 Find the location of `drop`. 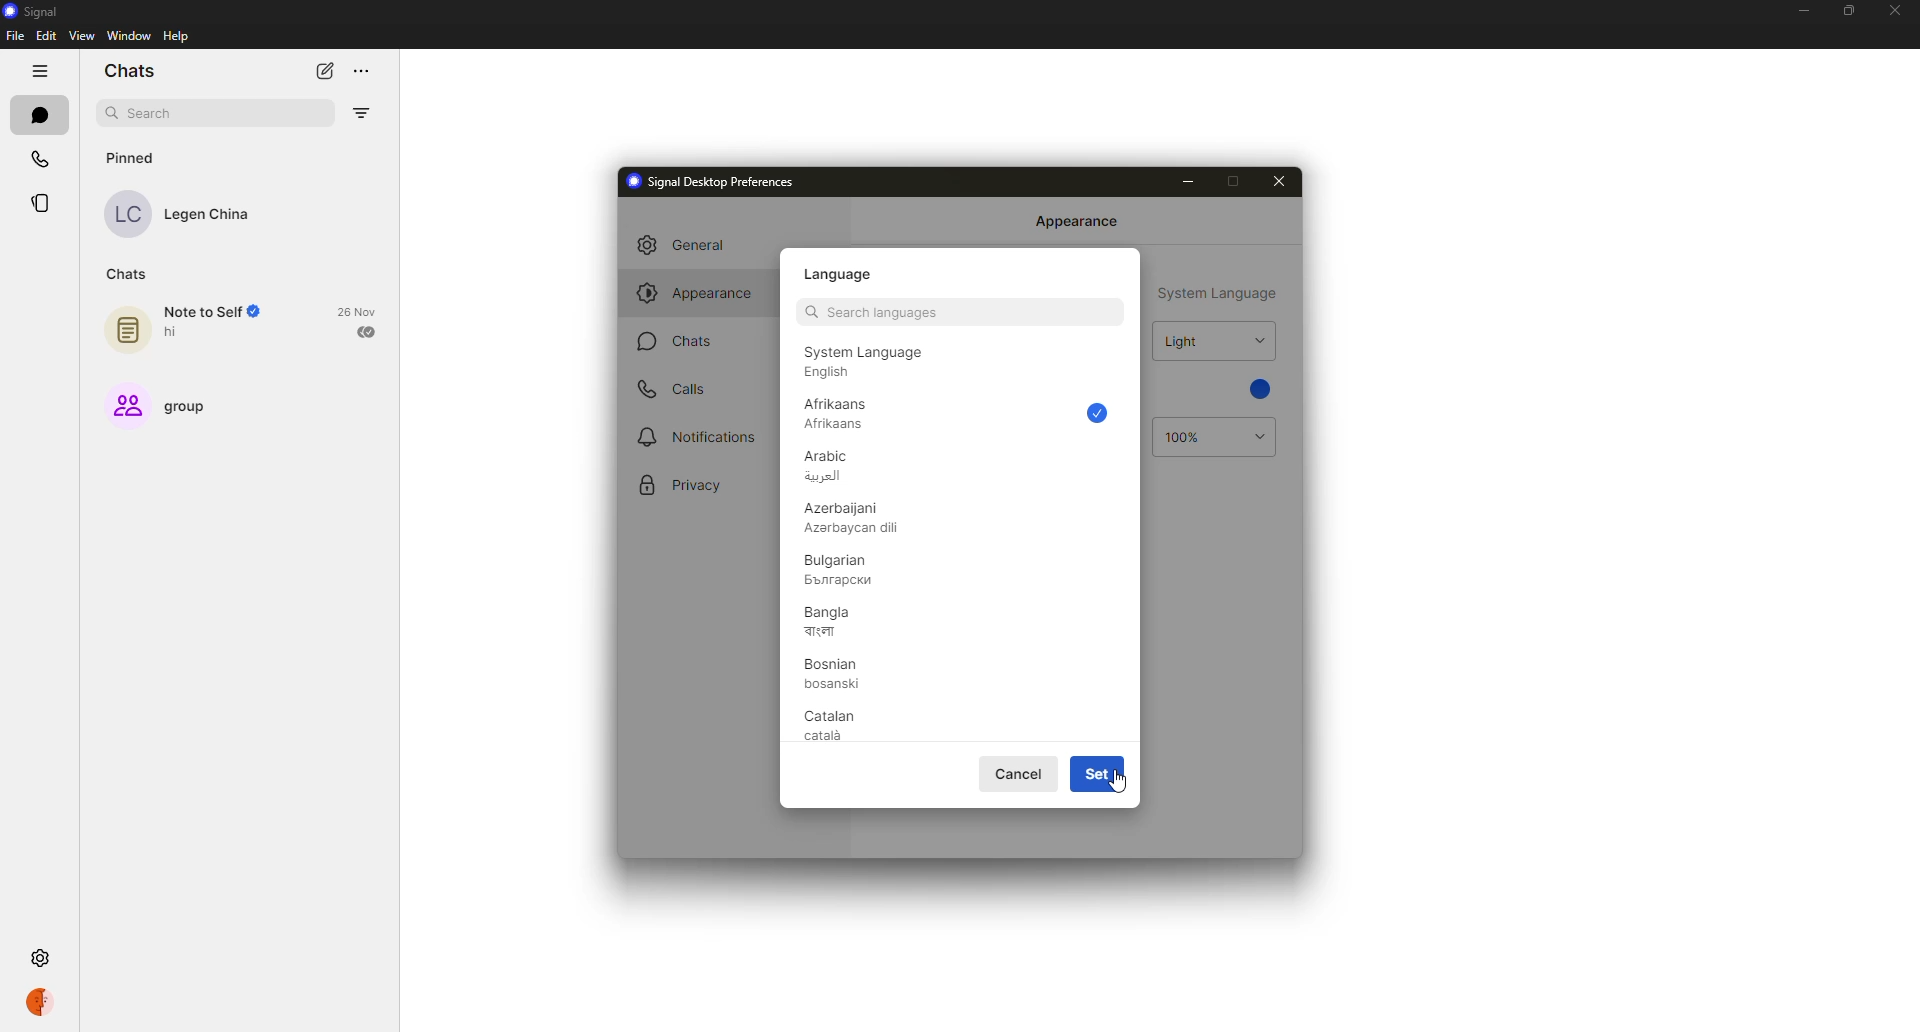

drop is located at coordinates (1255, 436).